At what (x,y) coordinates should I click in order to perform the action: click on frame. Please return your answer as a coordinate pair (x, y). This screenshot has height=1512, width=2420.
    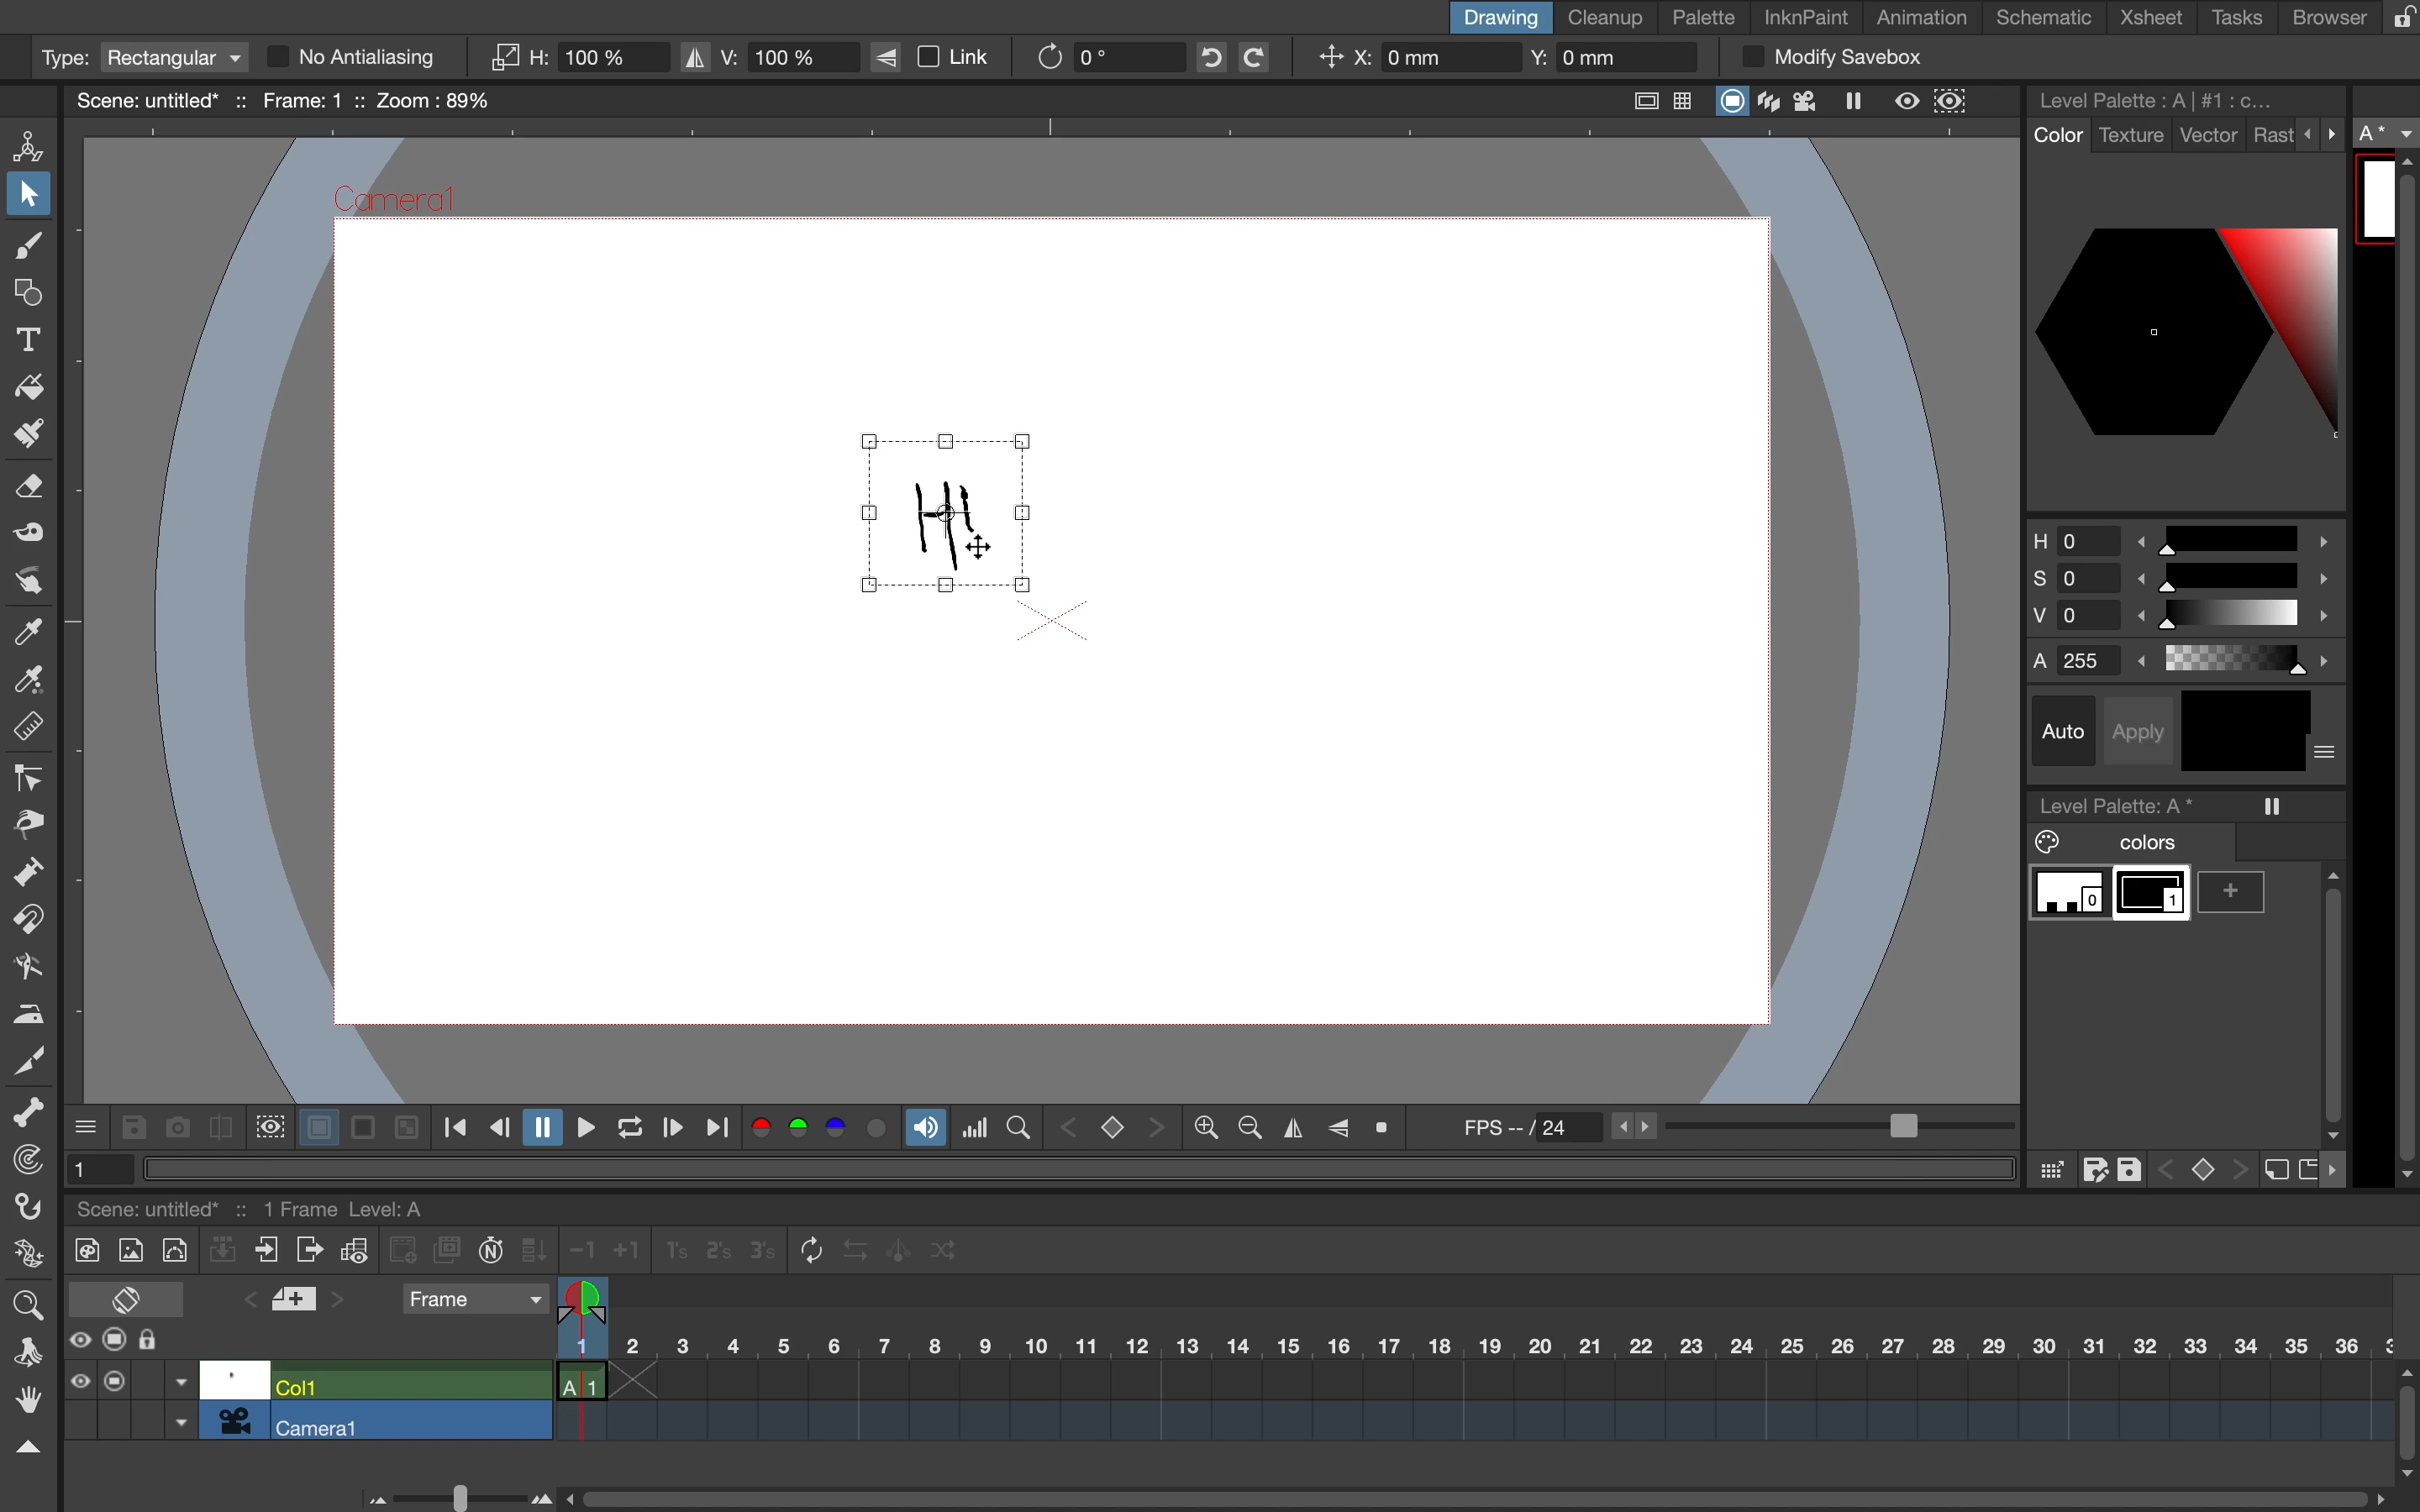
    Looking at the image, I should click on (474, 1301).